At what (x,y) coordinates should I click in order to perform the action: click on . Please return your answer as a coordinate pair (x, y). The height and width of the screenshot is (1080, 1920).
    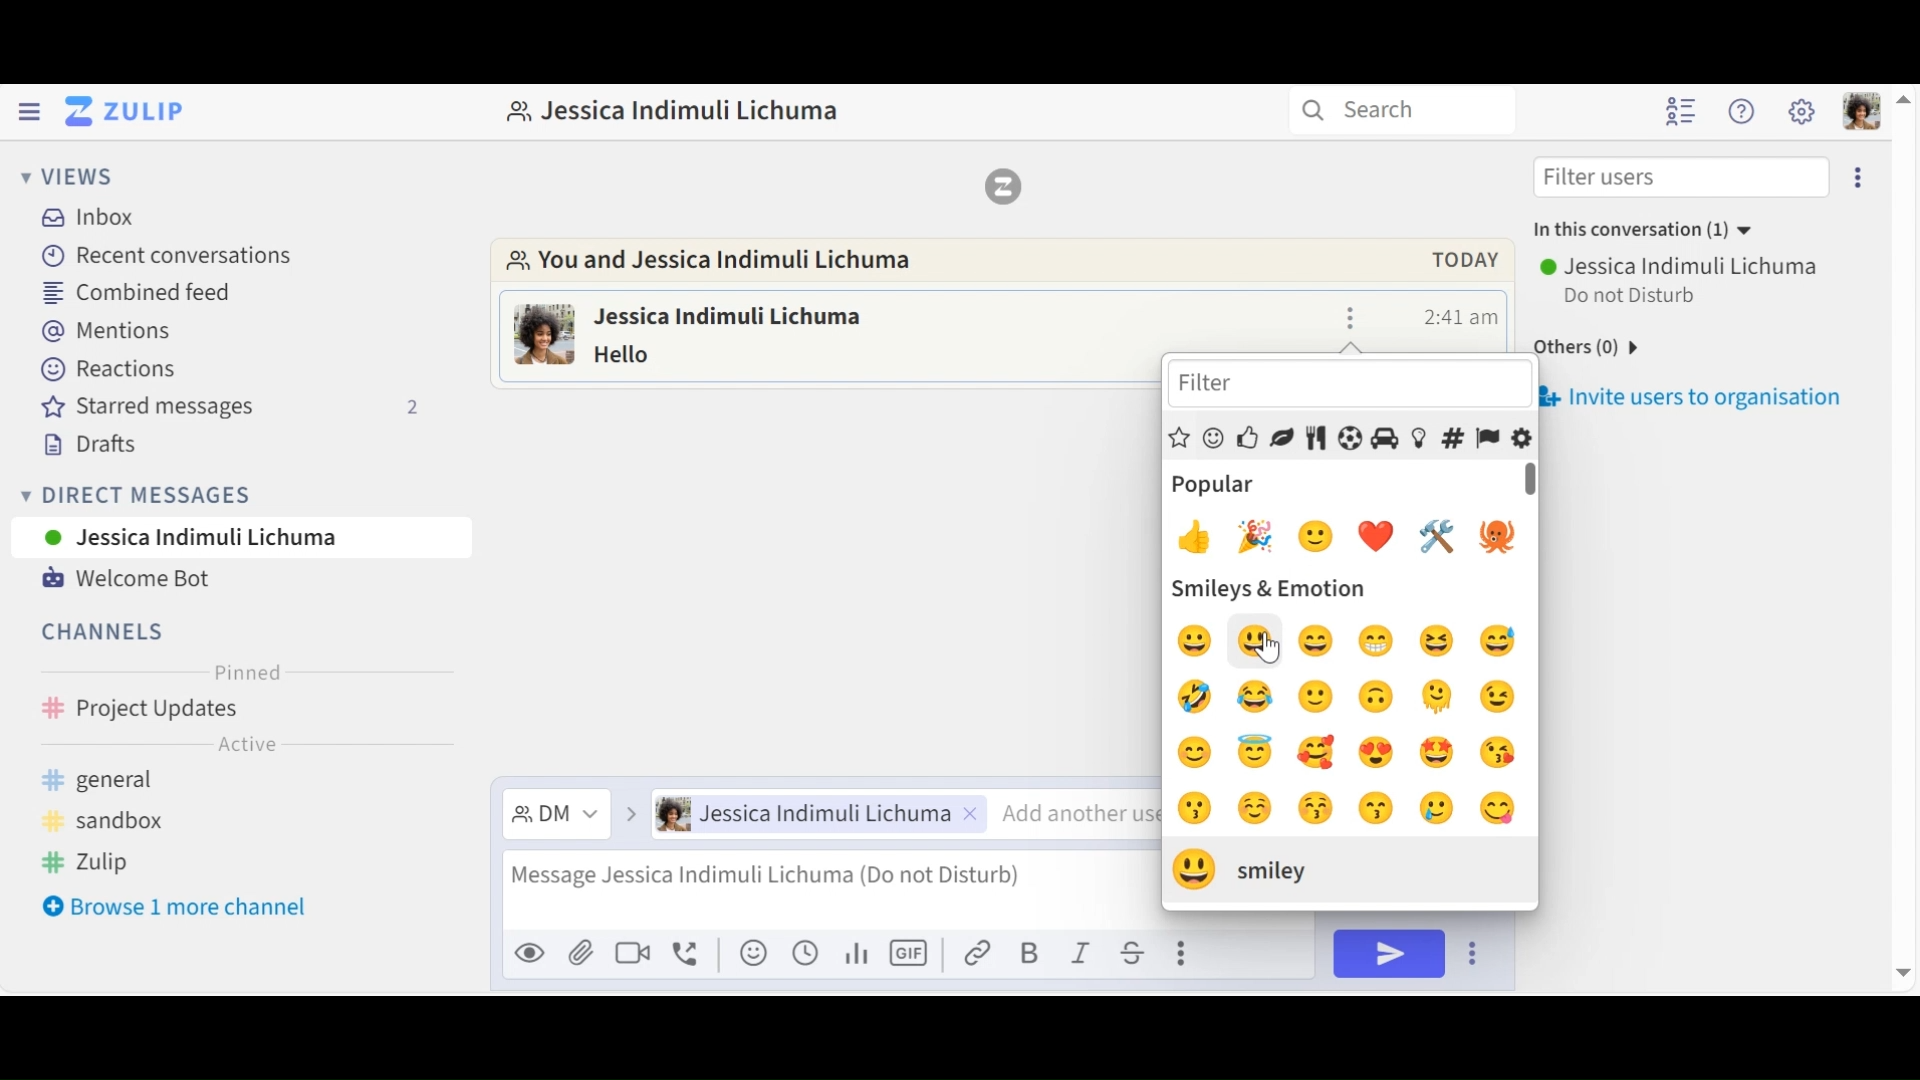
    Looking at the image, I should click on (136, 579).